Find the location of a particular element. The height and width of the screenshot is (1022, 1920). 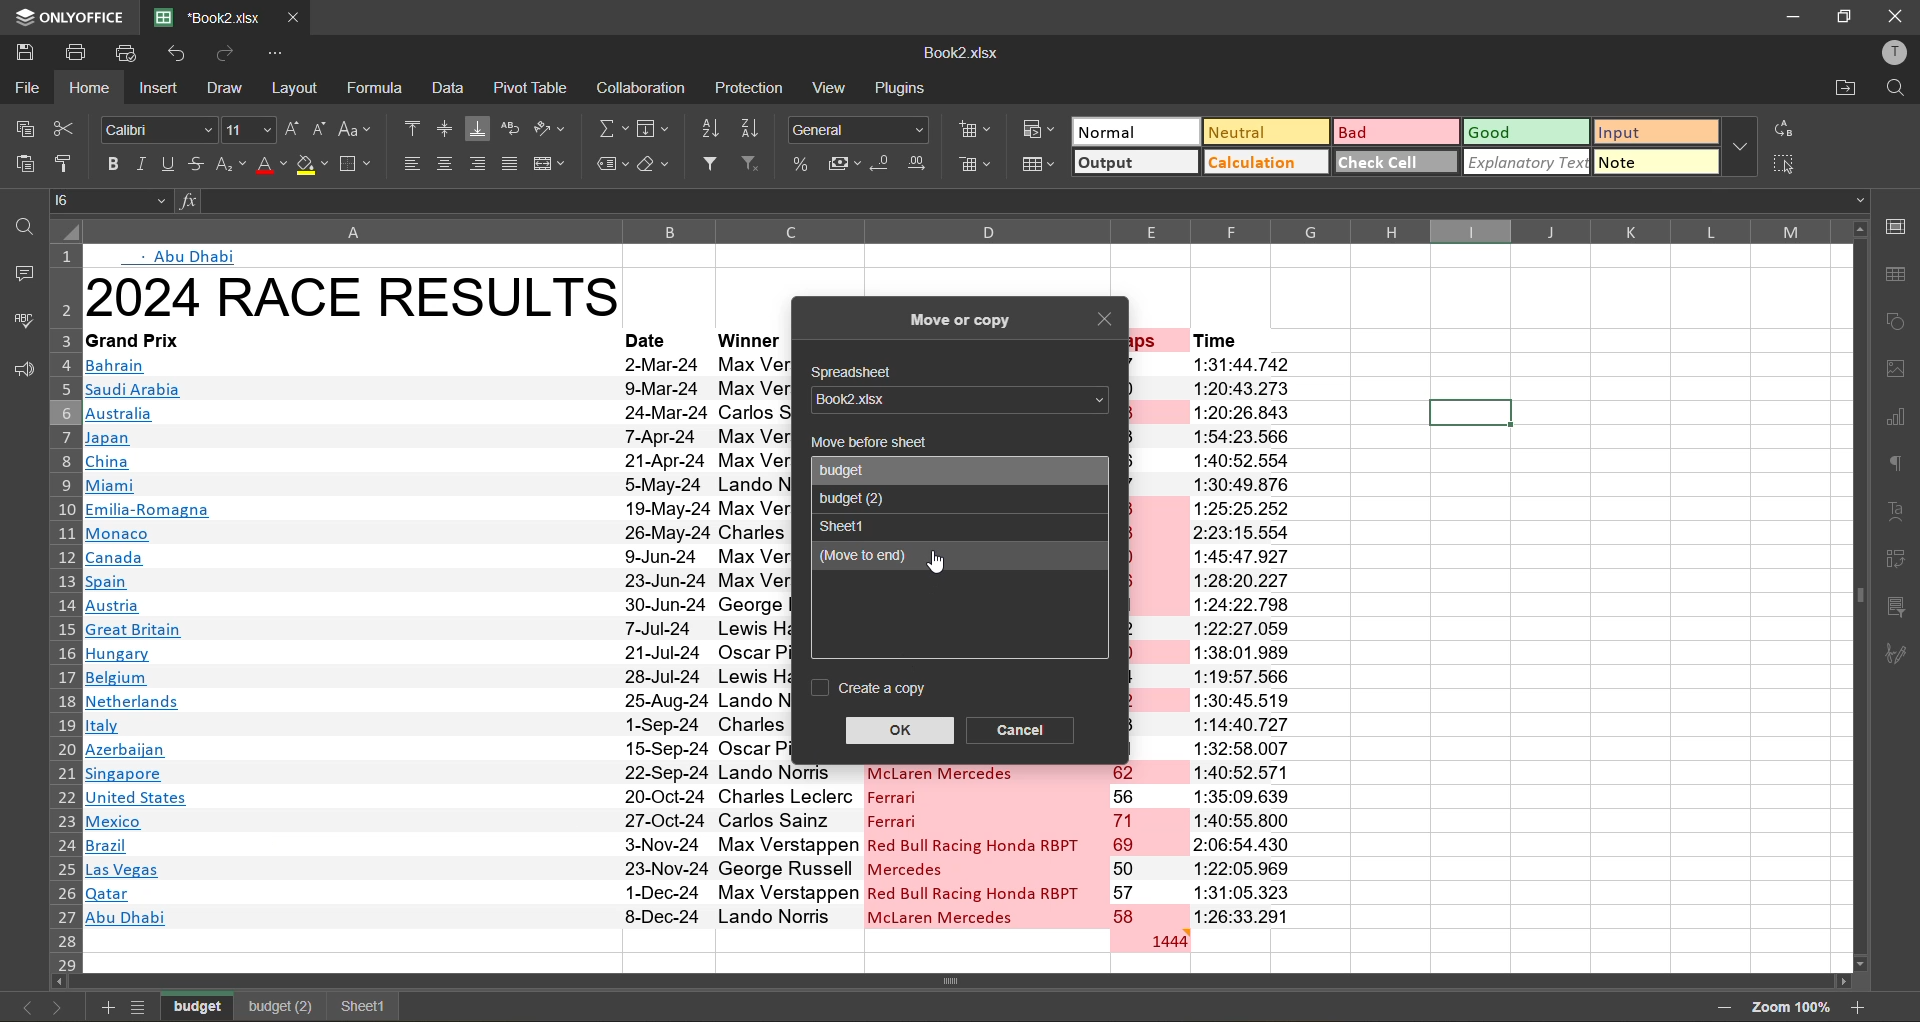

cell address is located at coordinates (114, 199).